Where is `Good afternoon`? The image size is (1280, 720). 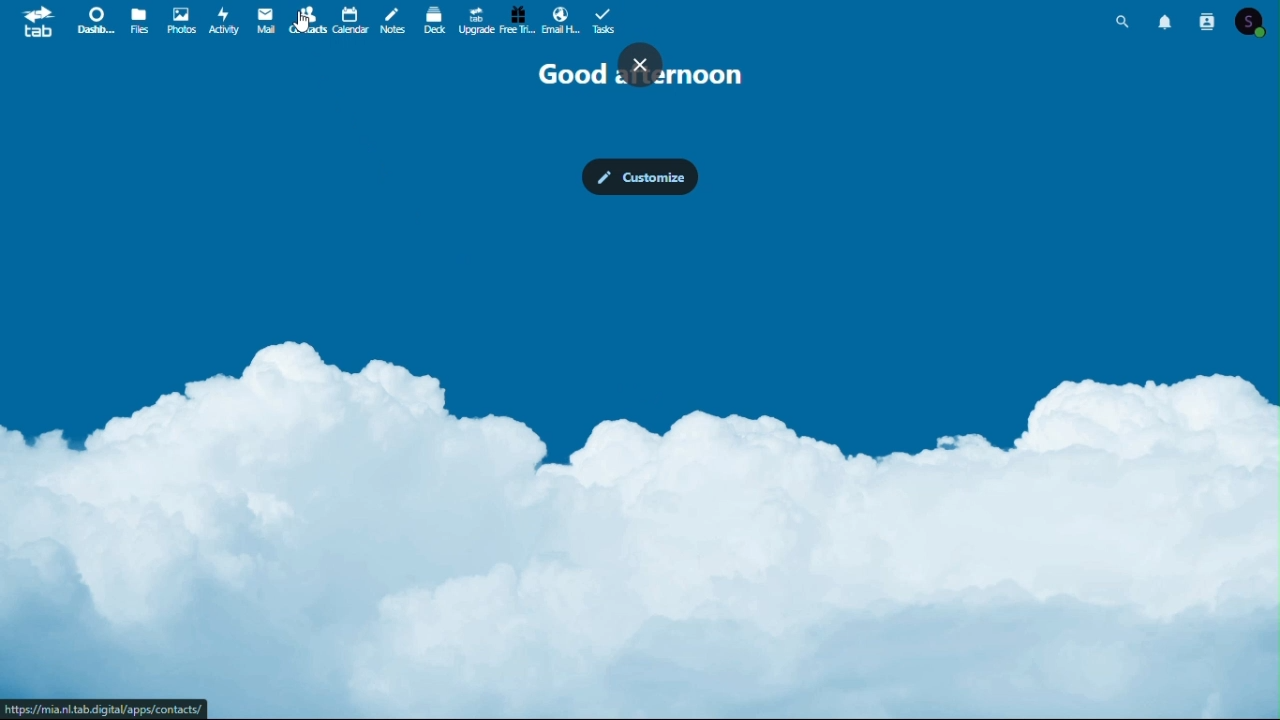
Good afternoon is located at coordinates (644, 70).